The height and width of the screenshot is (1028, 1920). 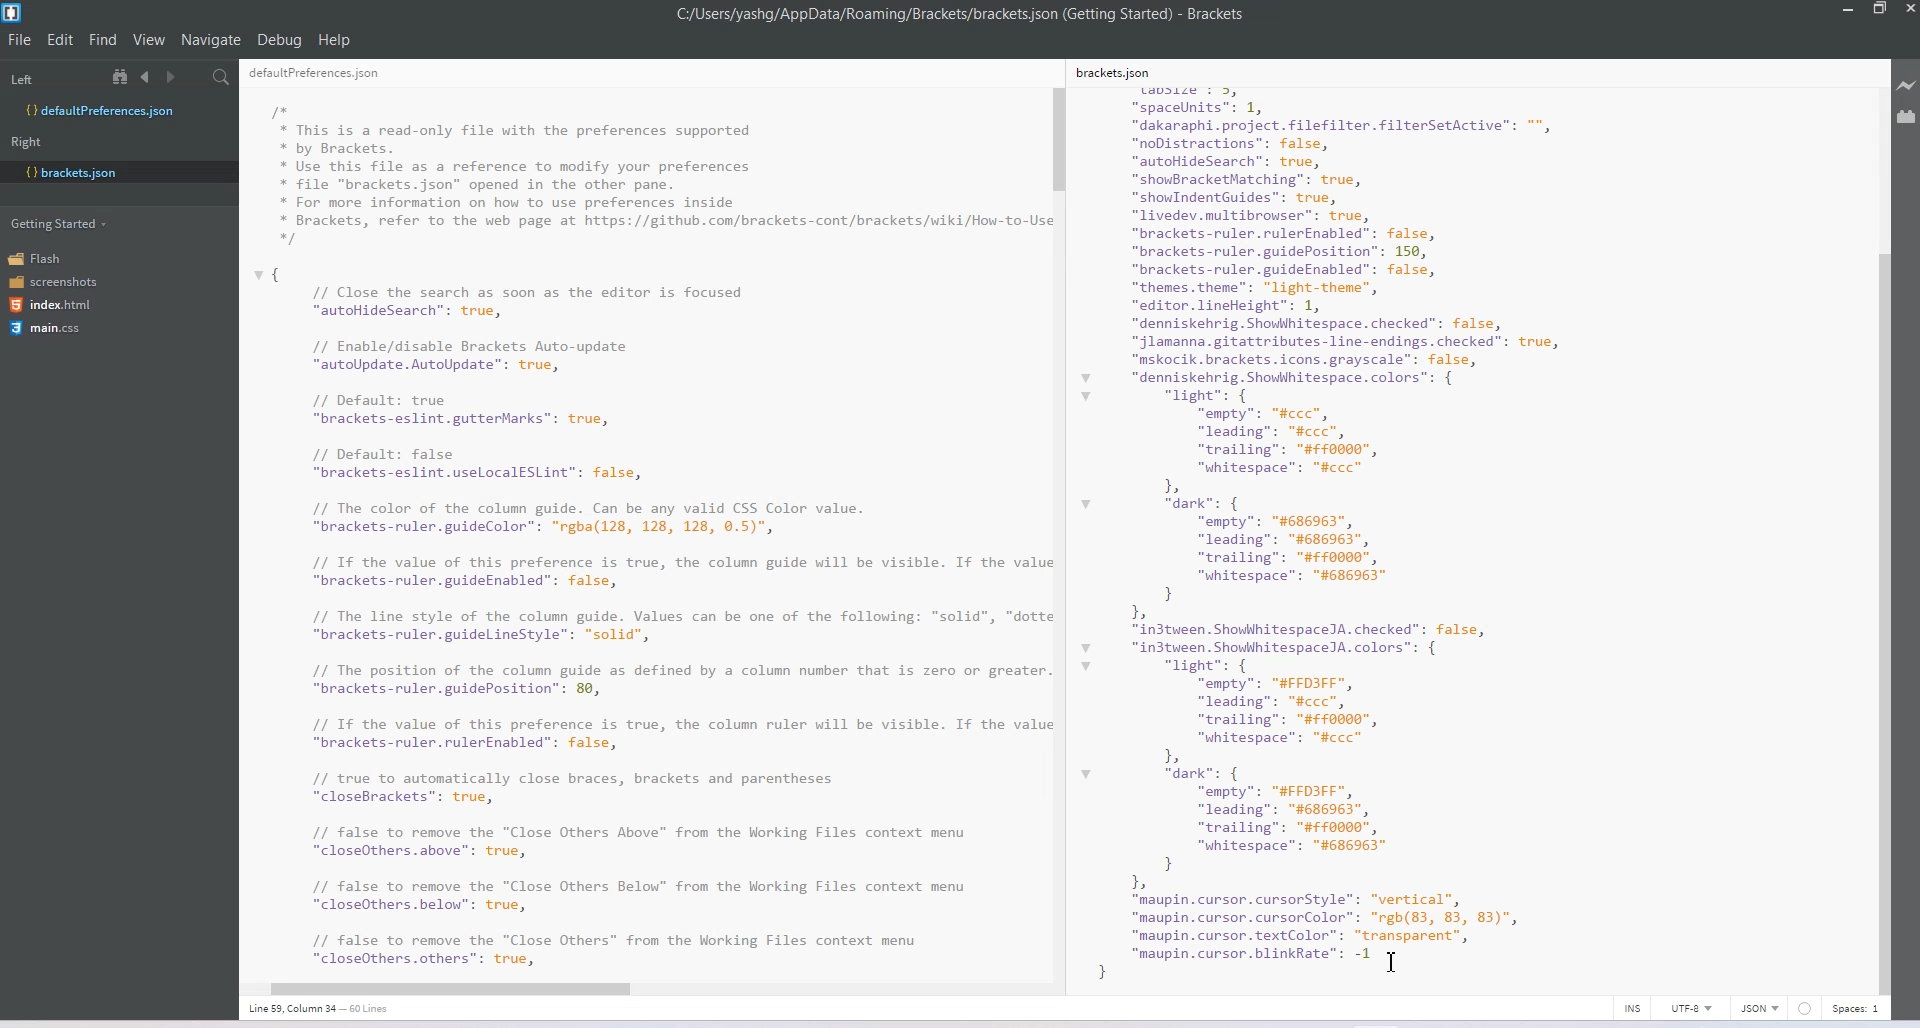 I want to click on RE I
I”
* This is a read-only file with the preferences supported
* by Brackets.
* Use this file as a reference to modify your preferences
* file "brackets.json" opened in the other pane.
* For more information on how to use preferences inside
* Brackets, refer to the web page at https://github.com/brackets-cont/brackets/wiki/How-to-U:
*/
{
// Close the search as soon as the editor is focused
“autoHideSearch”: true,
// Enable/disable Brackets Auto-update
“autoUpdate. AutoUpdate”: true,
// Default: true
“brackets-eslint.gutterMarks": true,
// Default: false
“brackets-eslint.uselocalESLint": false,
// The color of the column guide. Can be any valid CSS Color value.
“brackets-ruler.guideColor": "rgba(128, 128, 128, ©.5)",
// Tf the value of this preference is true, the column guide will be visible. If the val:
“brackets-ruler.guideEnabled": false,
// The line style of the column guide. Values can be one of the following: “solid”, "dott
“brackets-ruler.guidelineStyle": "solid",
// The position of the column guide as defined by a column number that is zero or greater
“brackets-ruler.guidePosition": 89,
// Tf the value of this preference is true, the column ruler will be visible. If the val:
“brackets-ruler.rulerEnabled": false,
// true to automatically close braces, brackets and parentheses
“closeBrackets": true,
// false to remove the "Close Others Above” from the Working Files context menu
“closeOthers.above": true,
// false to remove the "Close Others Below” from the Working Files context menu
“closeOthers.below": true,
// false to remove the "Close Others” from the Working Files context menu
"closeOthers.others”: true,, so click(x=644, y=517).